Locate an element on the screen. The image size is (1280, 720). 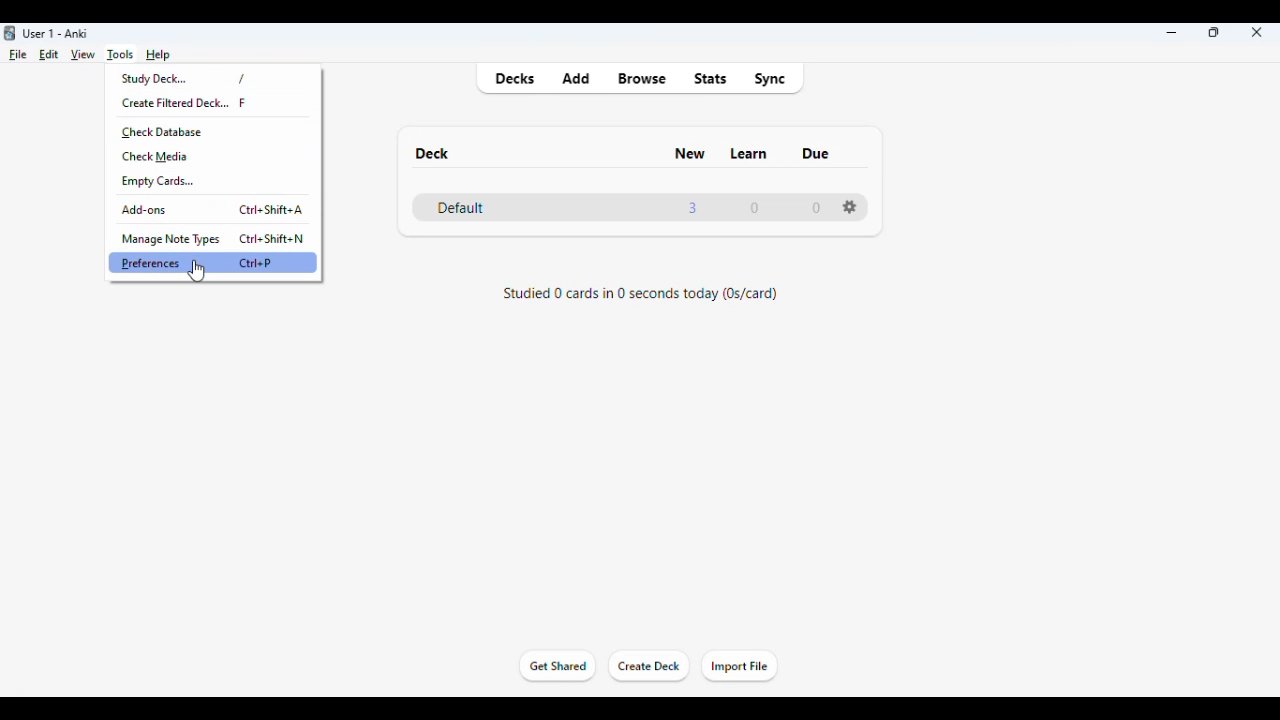
import file is located at coordinates (739, 667).